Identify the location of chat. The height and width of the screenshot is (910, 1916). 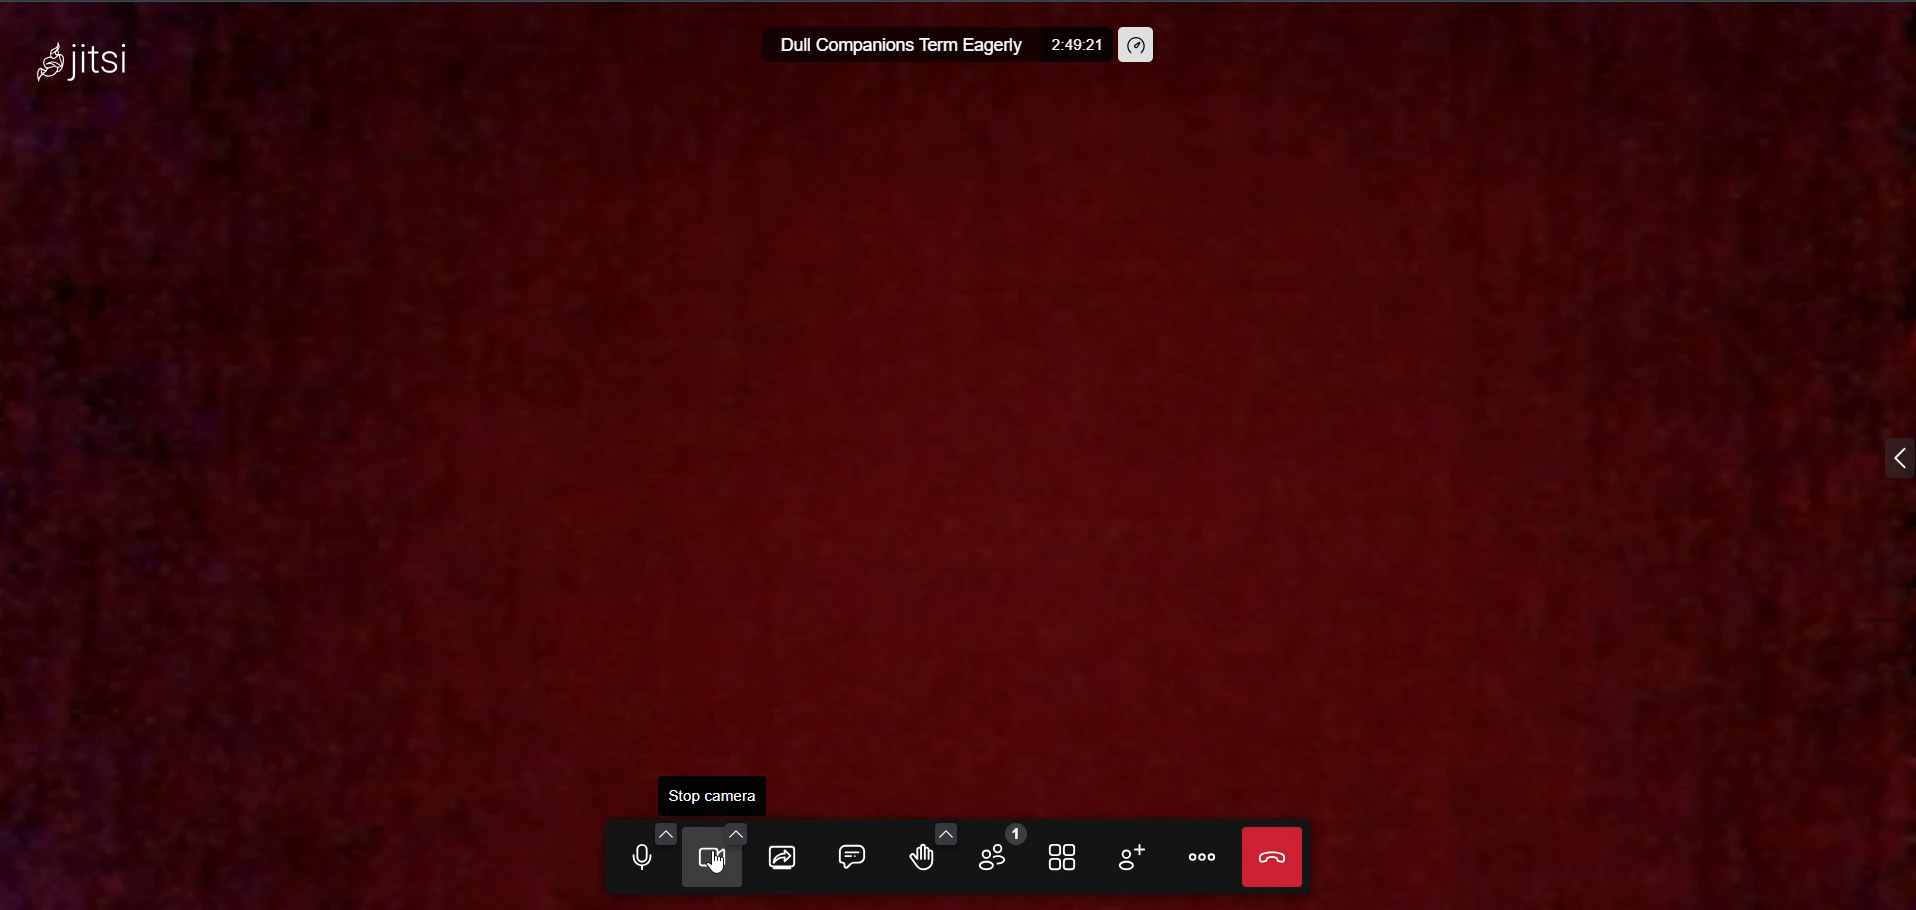
(847, 853).